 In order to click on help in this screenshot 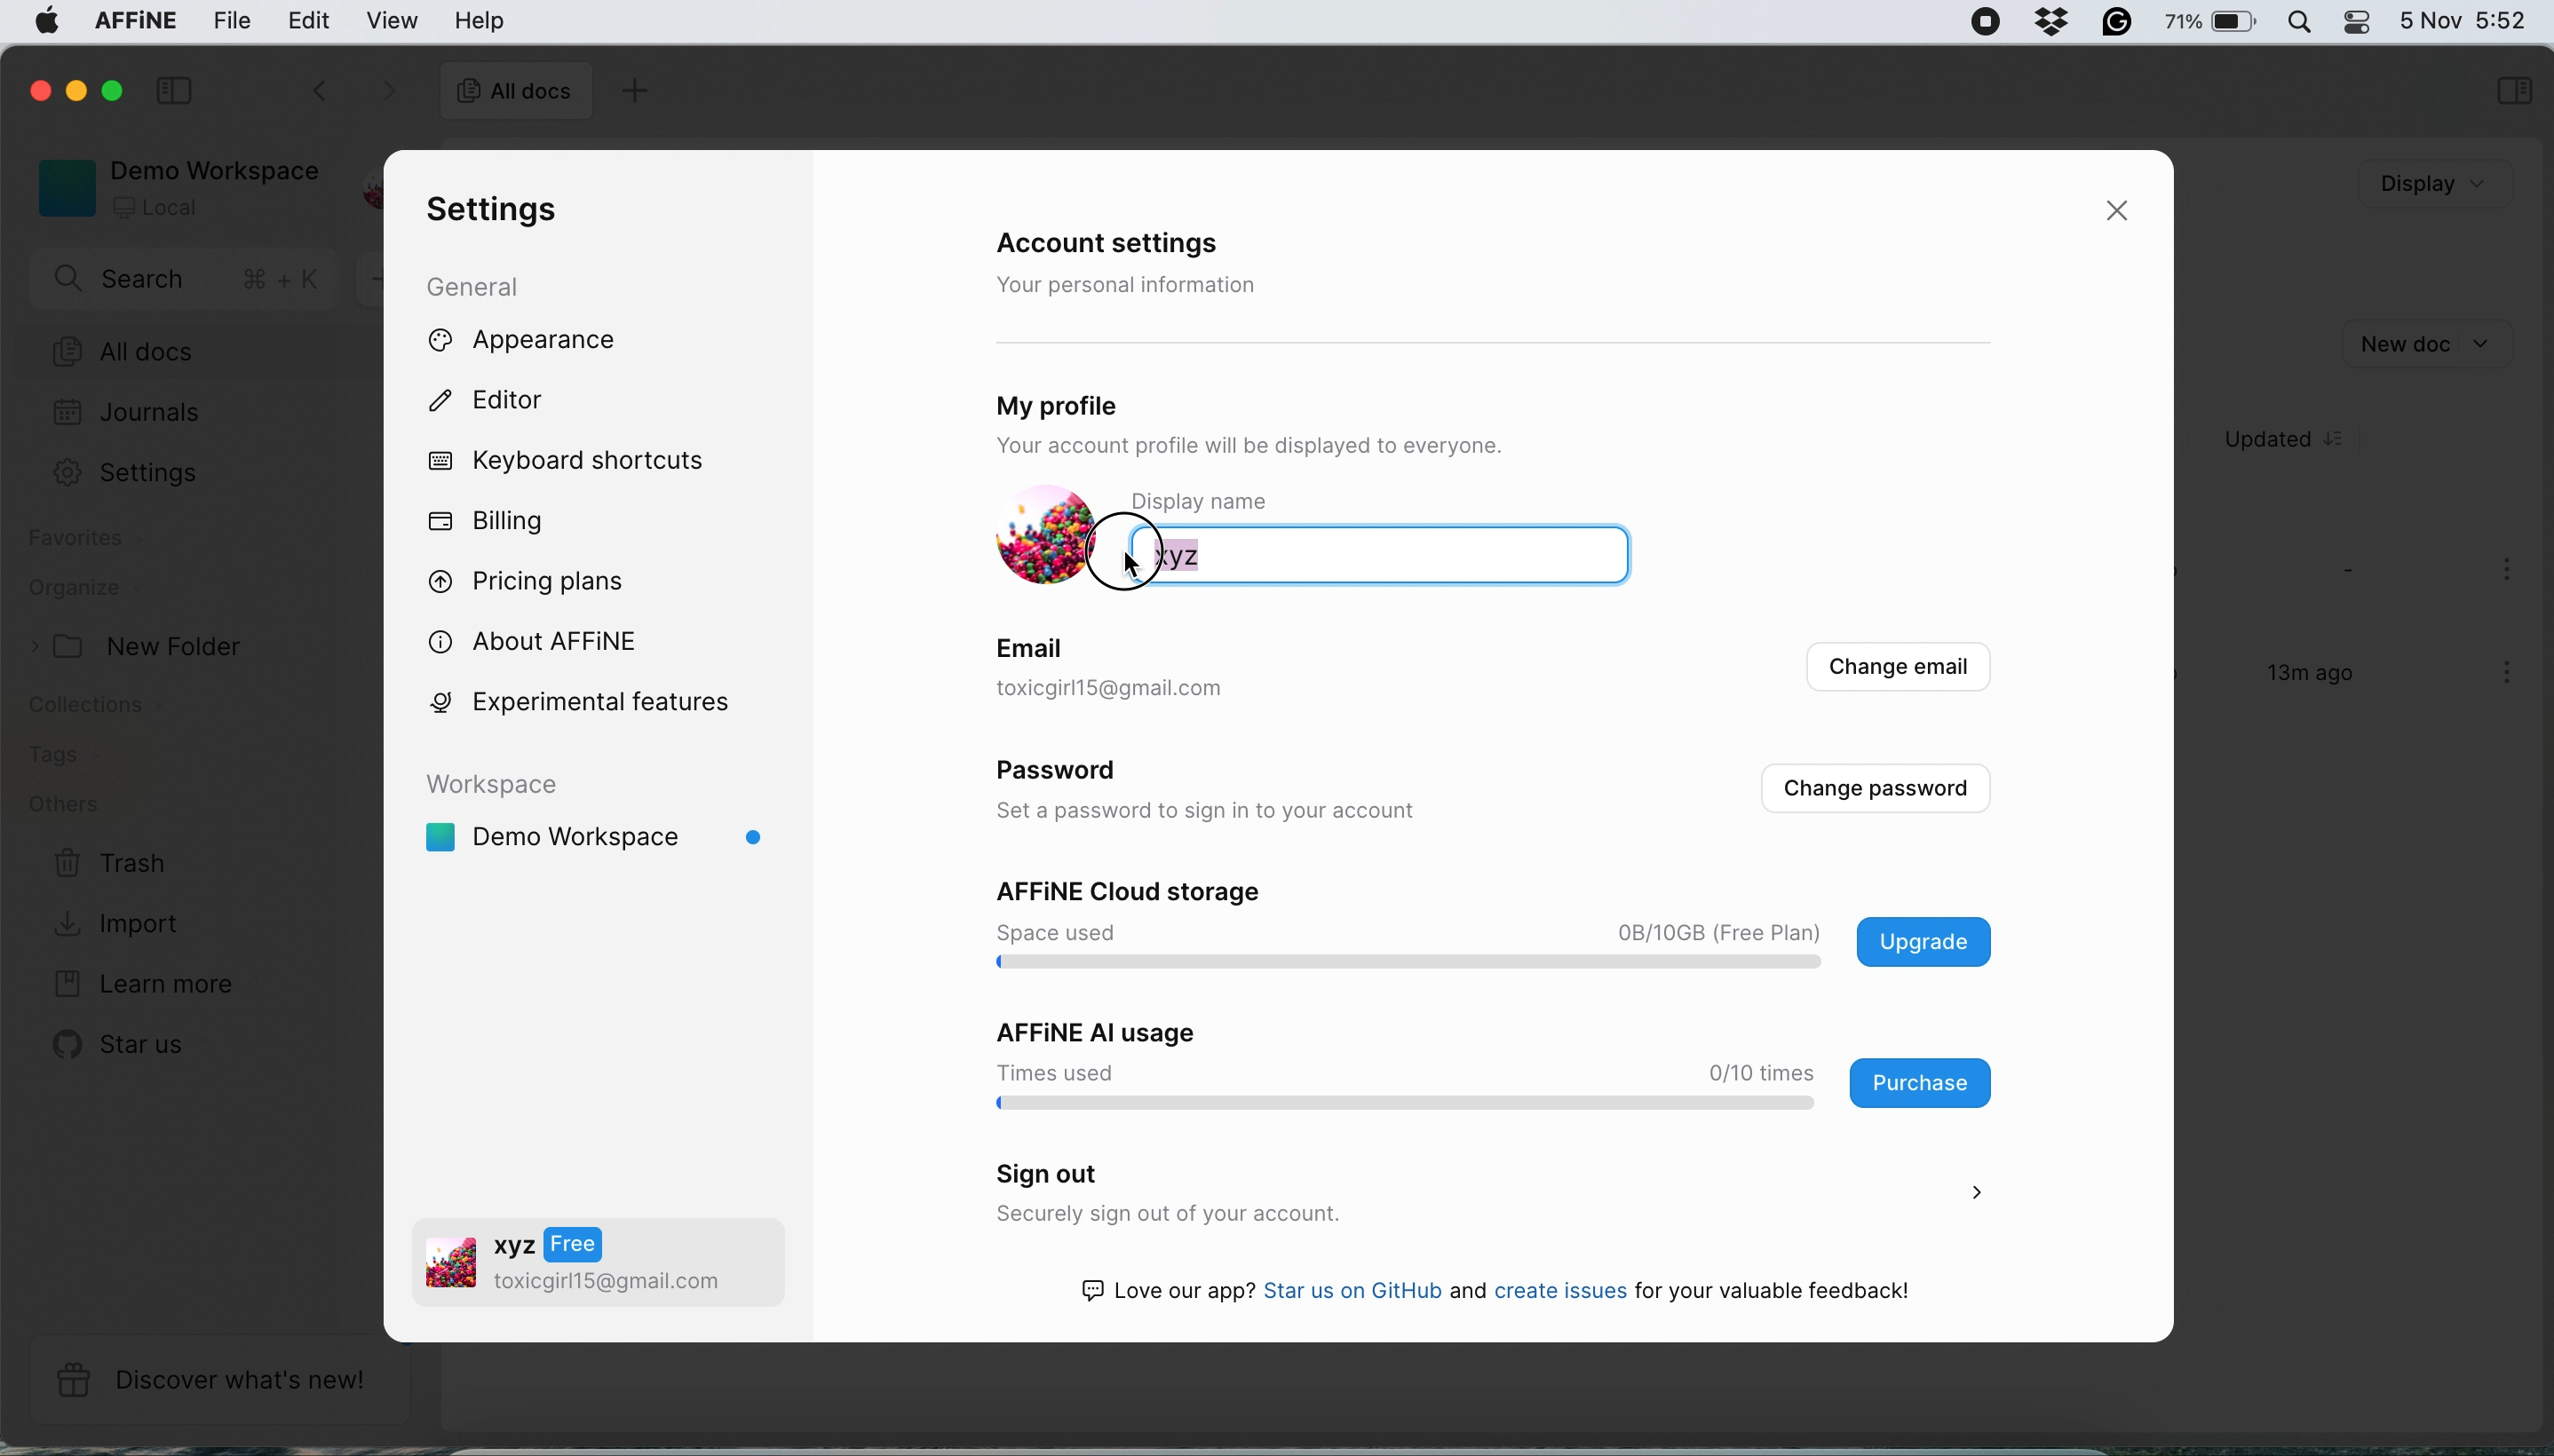, I will do `click(479, 20)`.